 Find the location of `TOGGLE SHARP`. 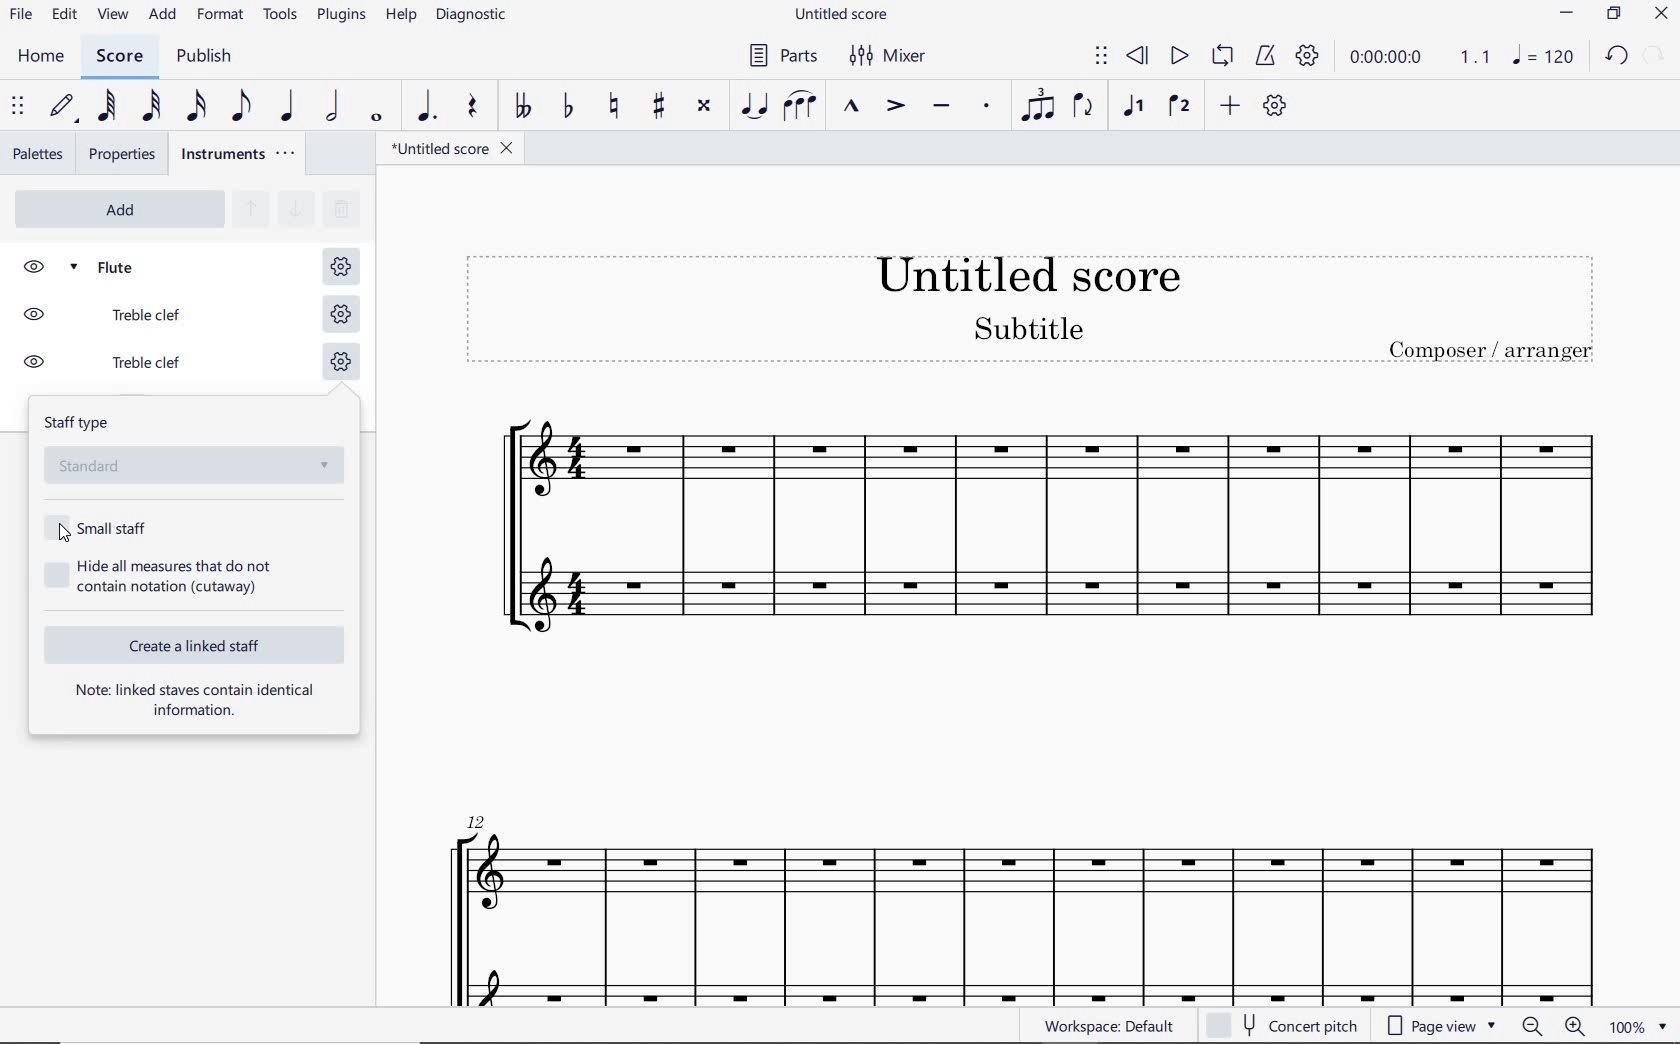

TOGGLE SHARP is located at coordinates (656, 105).